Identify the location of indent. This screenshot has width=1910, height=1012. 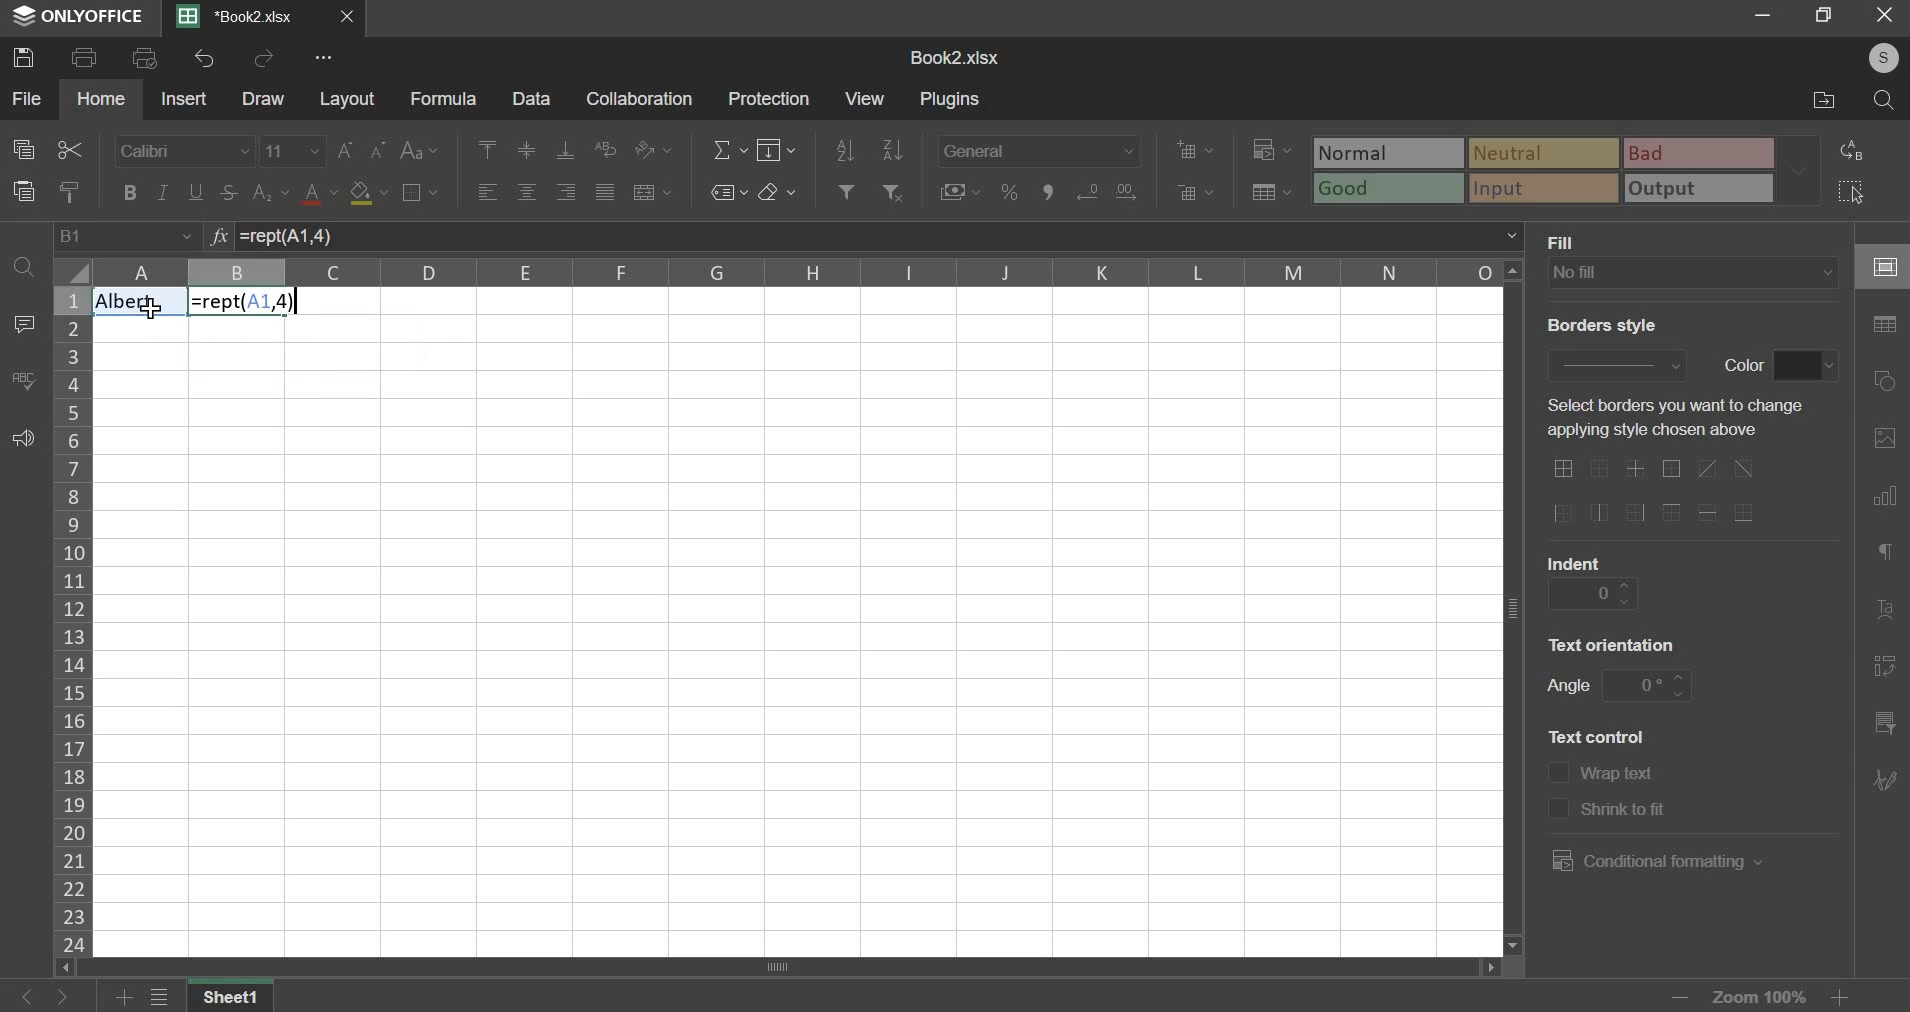
(1588, 593).